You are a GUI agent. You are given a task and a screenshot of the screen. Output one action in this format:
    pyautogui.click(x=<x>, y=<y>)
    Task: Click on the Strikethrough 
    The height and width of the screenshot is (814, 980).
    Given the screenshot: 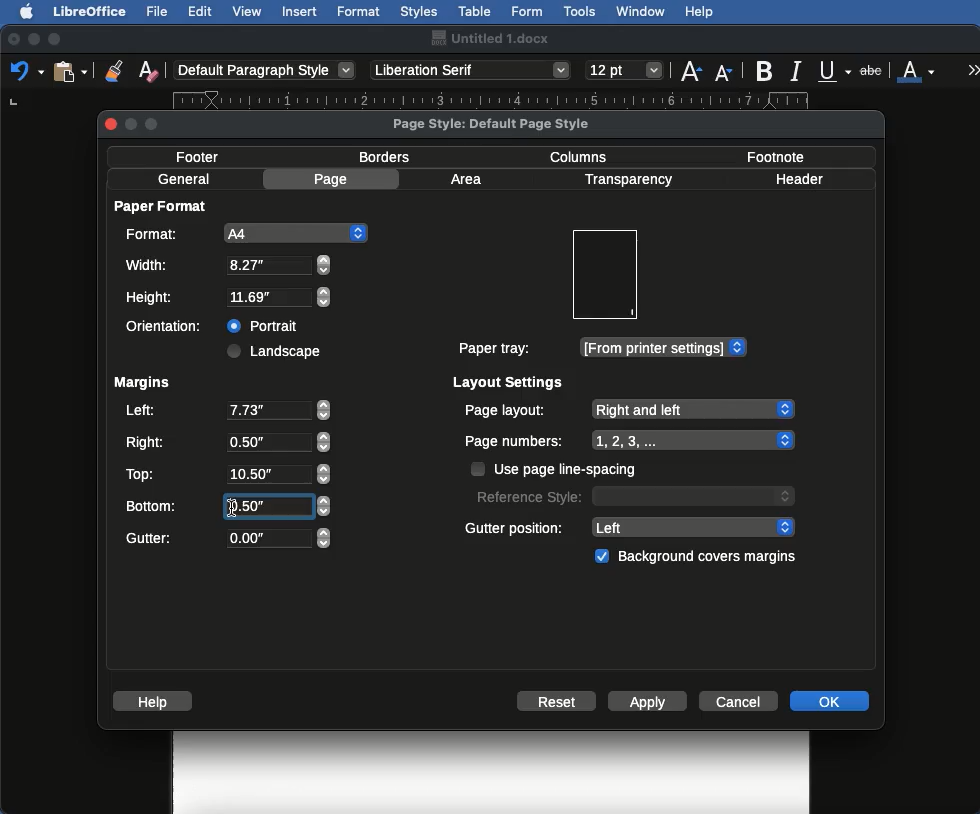 What is the action you would take?
    pyautogui.click(x=873, y=69)
    